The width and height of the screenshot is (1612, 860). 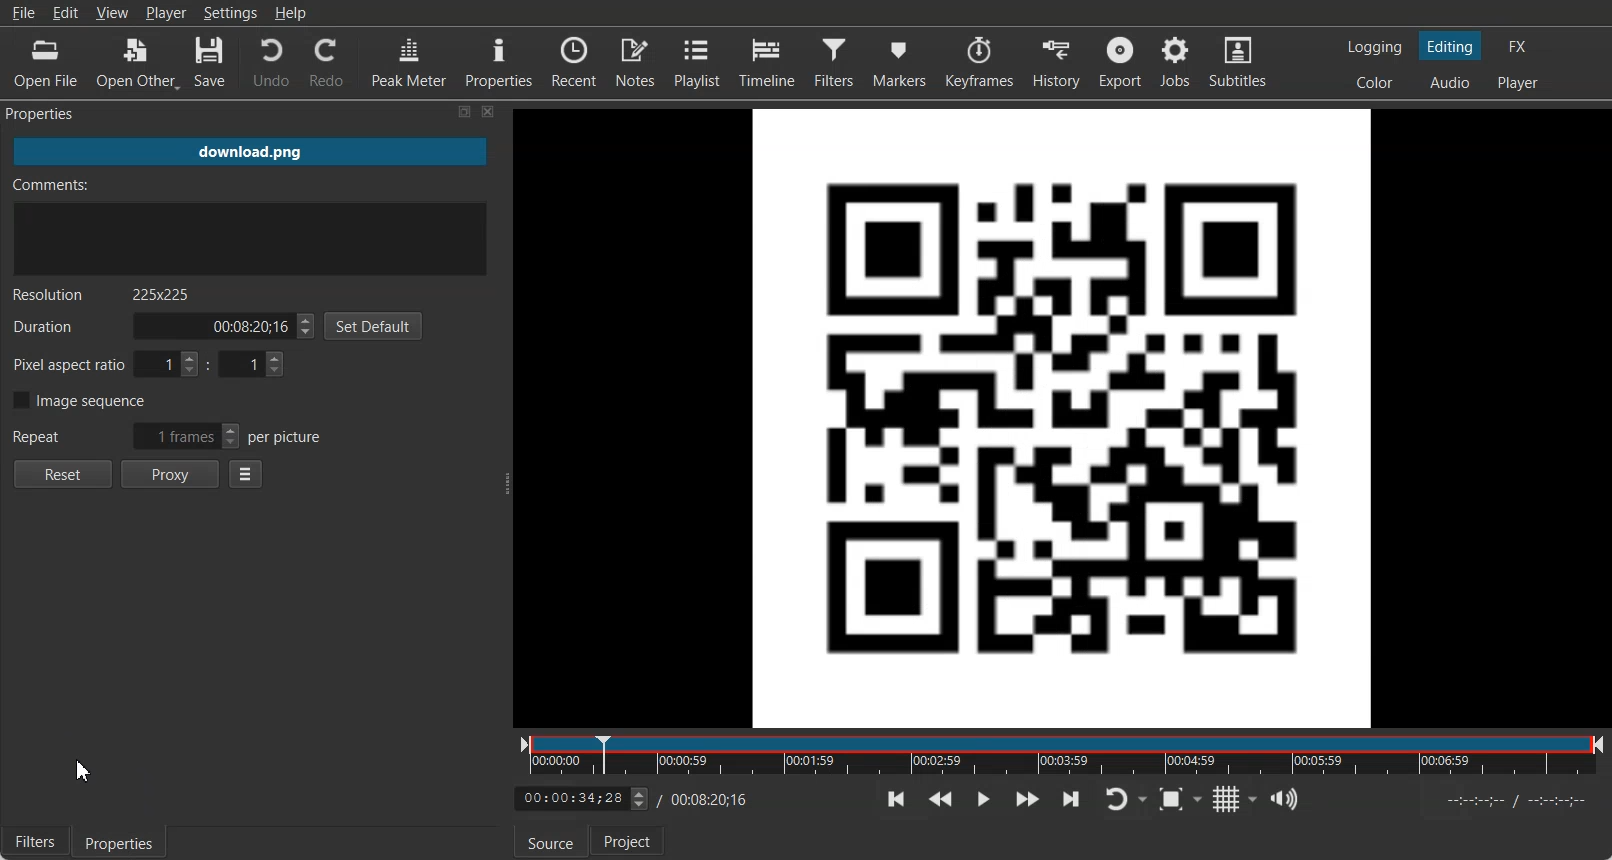 What do you see at coordinates (1062, 754) in the screenshot?
I see `Time Line slider` at bounding box center [1062, 754].